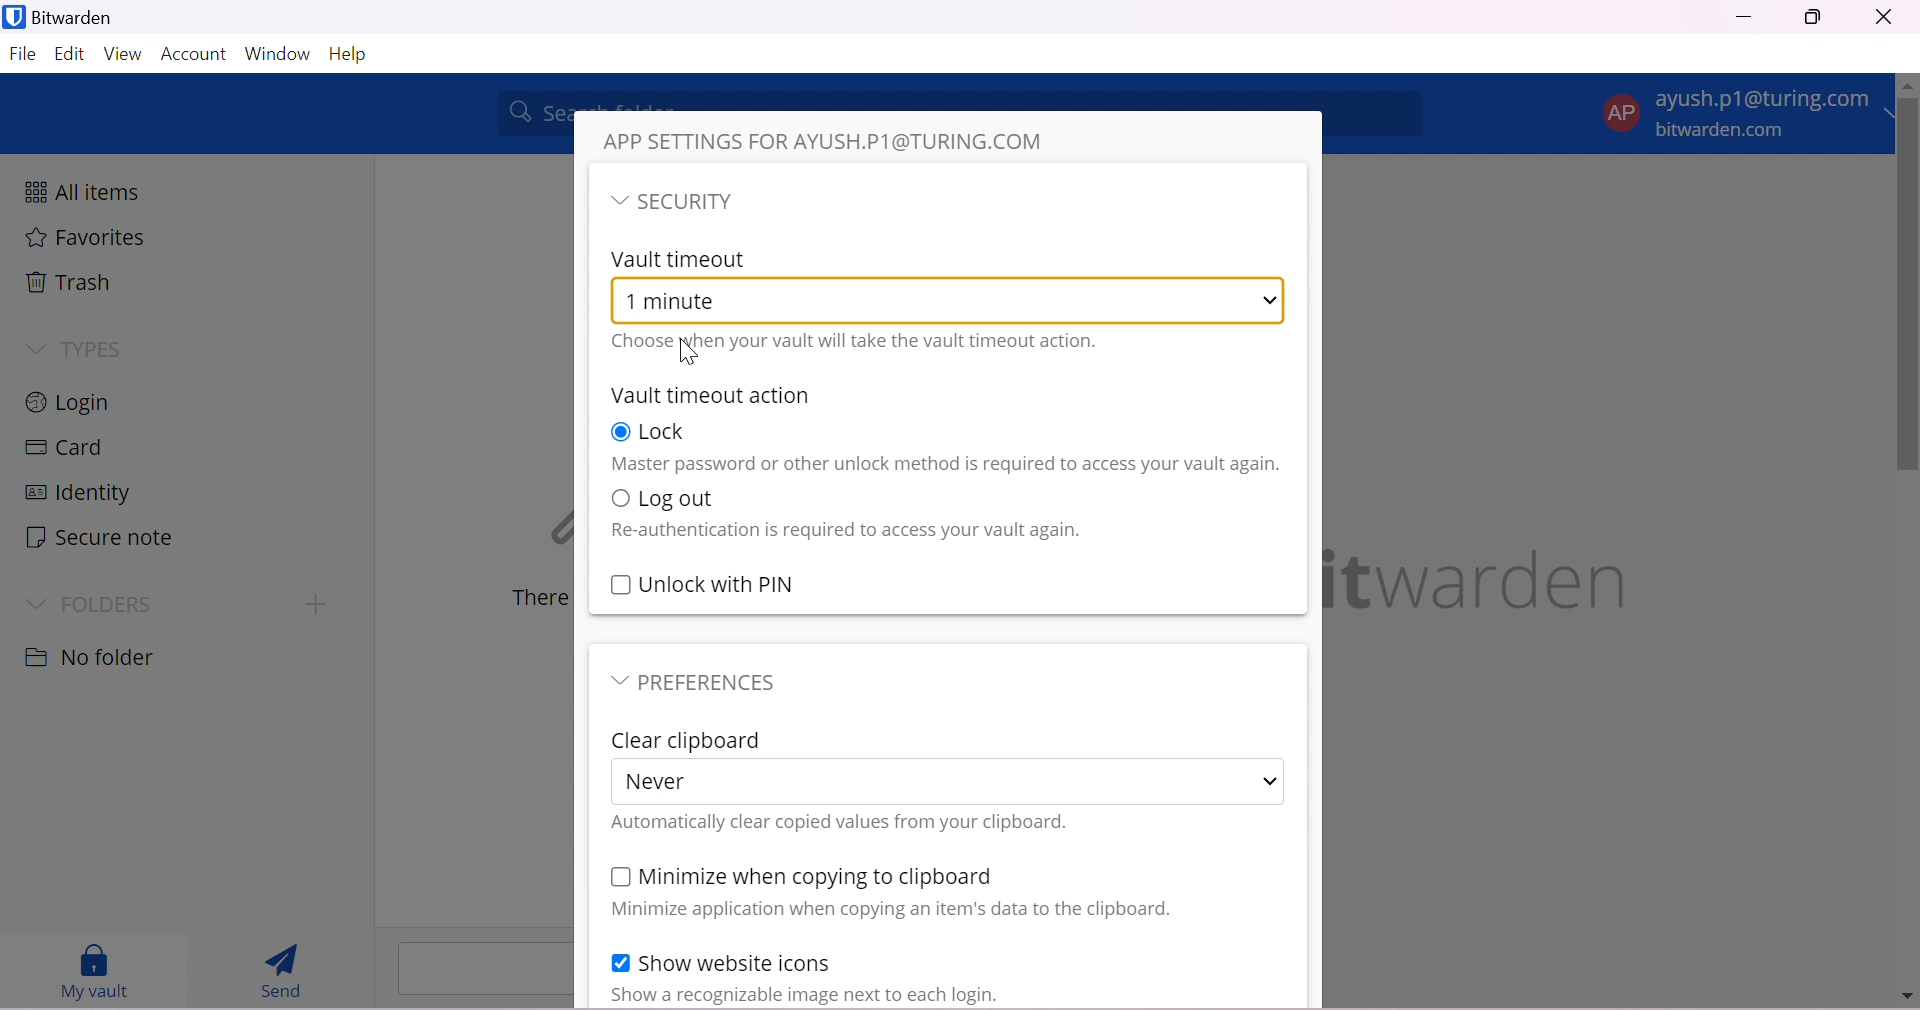  What do you see at coordinates (1744, 15) in the screenshot?
I see `Minimize` at bounding box center [1744, 15].